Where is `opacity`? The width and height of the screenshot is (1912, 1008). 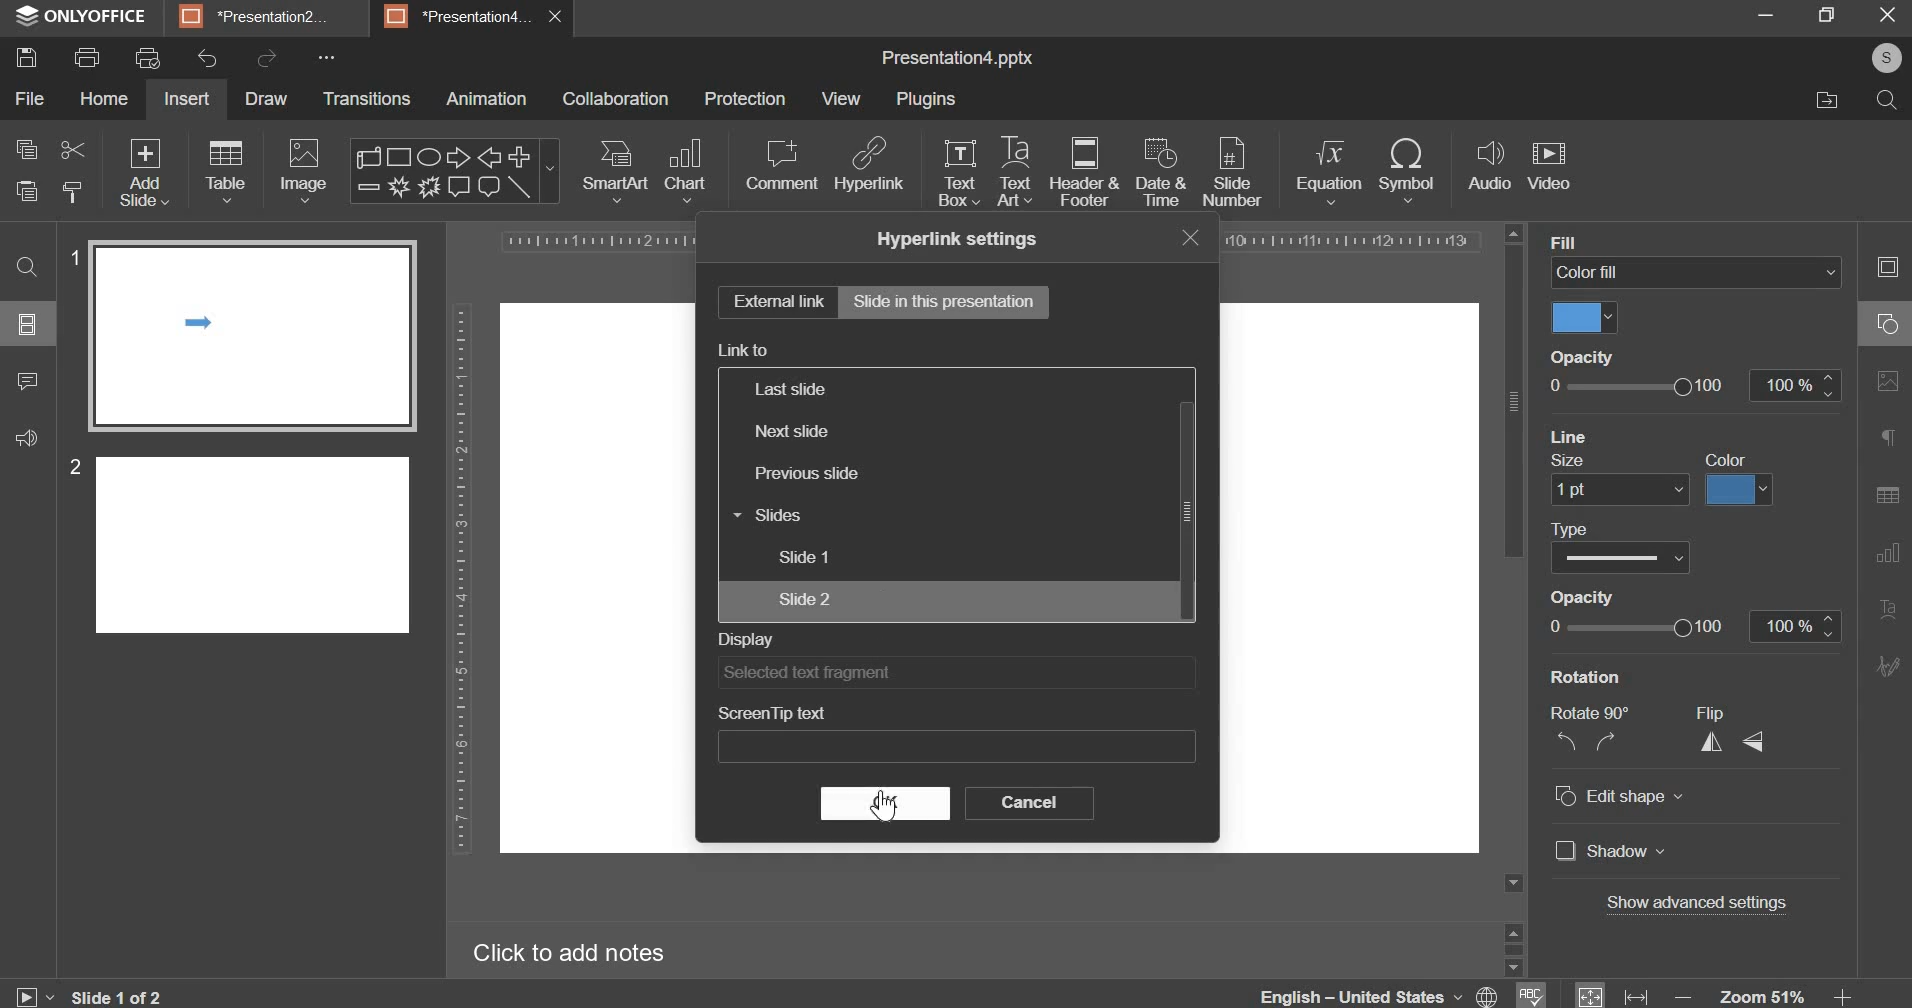 opacity is located at coordinates (1696, 384).